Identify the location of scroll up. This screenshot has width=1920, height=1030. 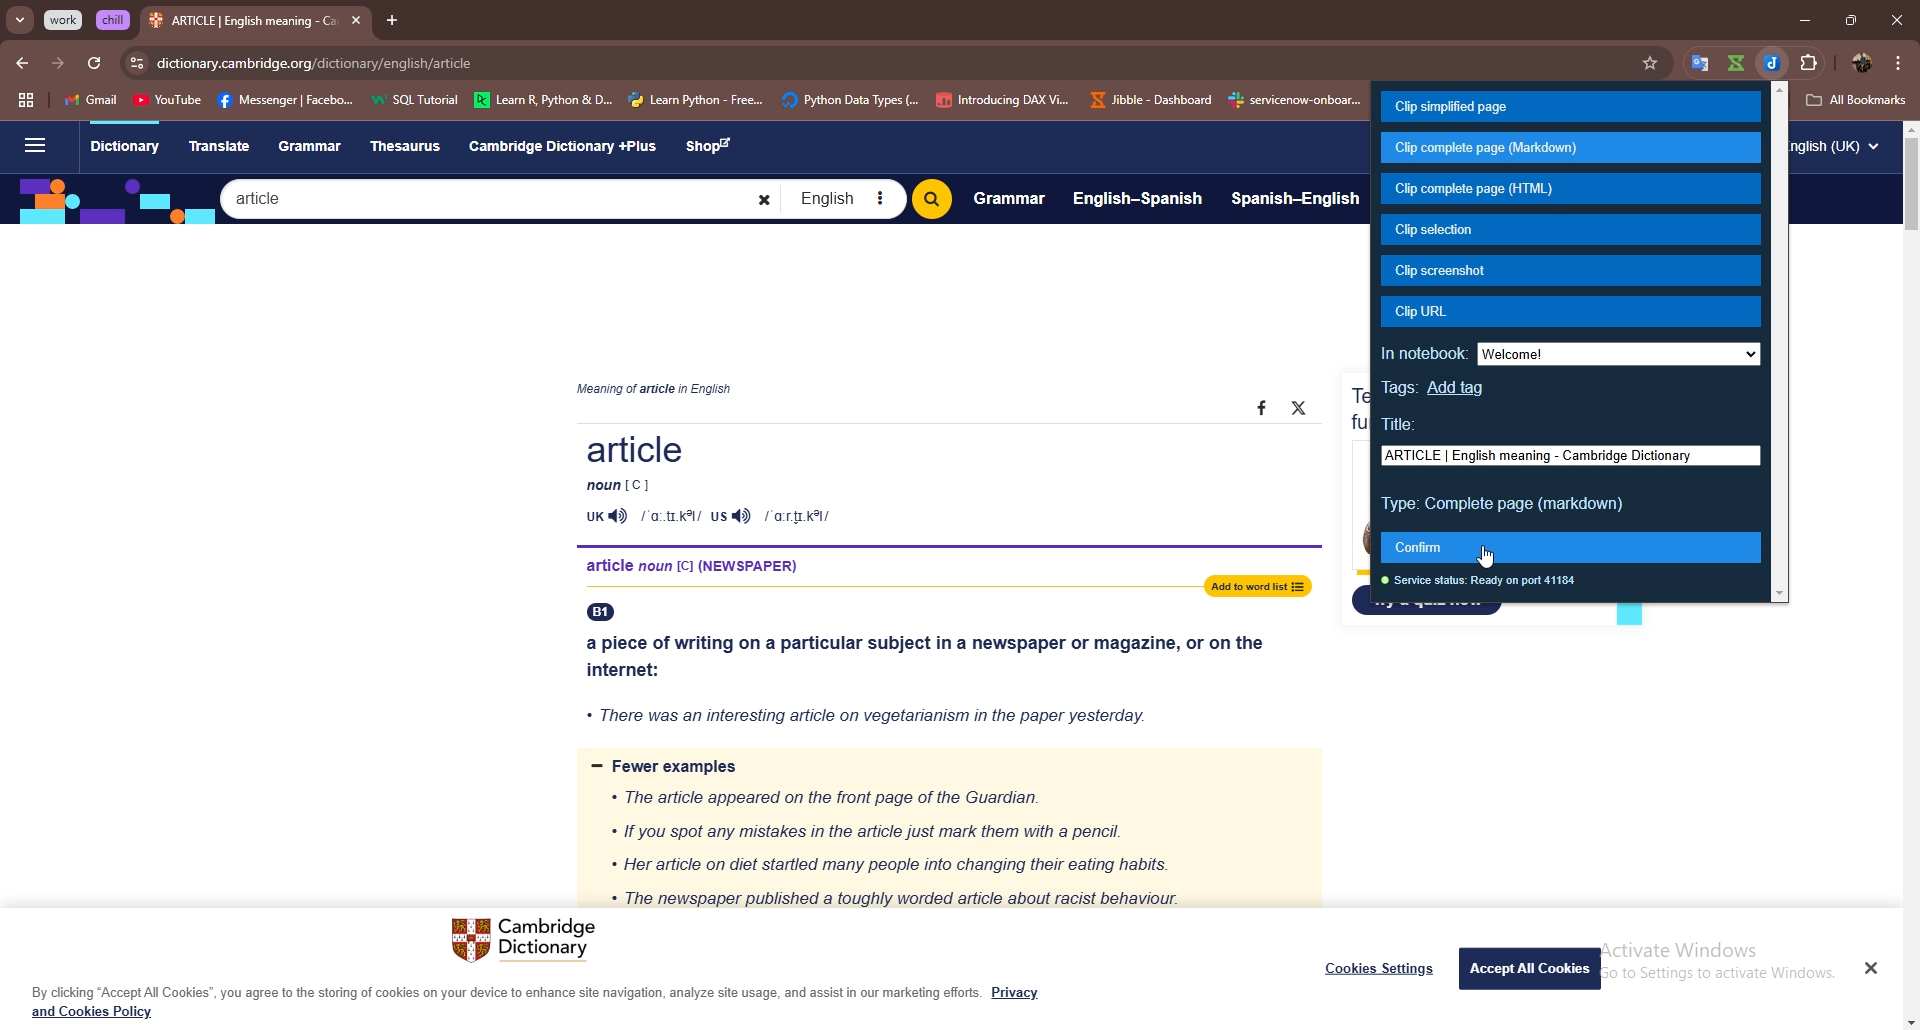
(1908, 128).